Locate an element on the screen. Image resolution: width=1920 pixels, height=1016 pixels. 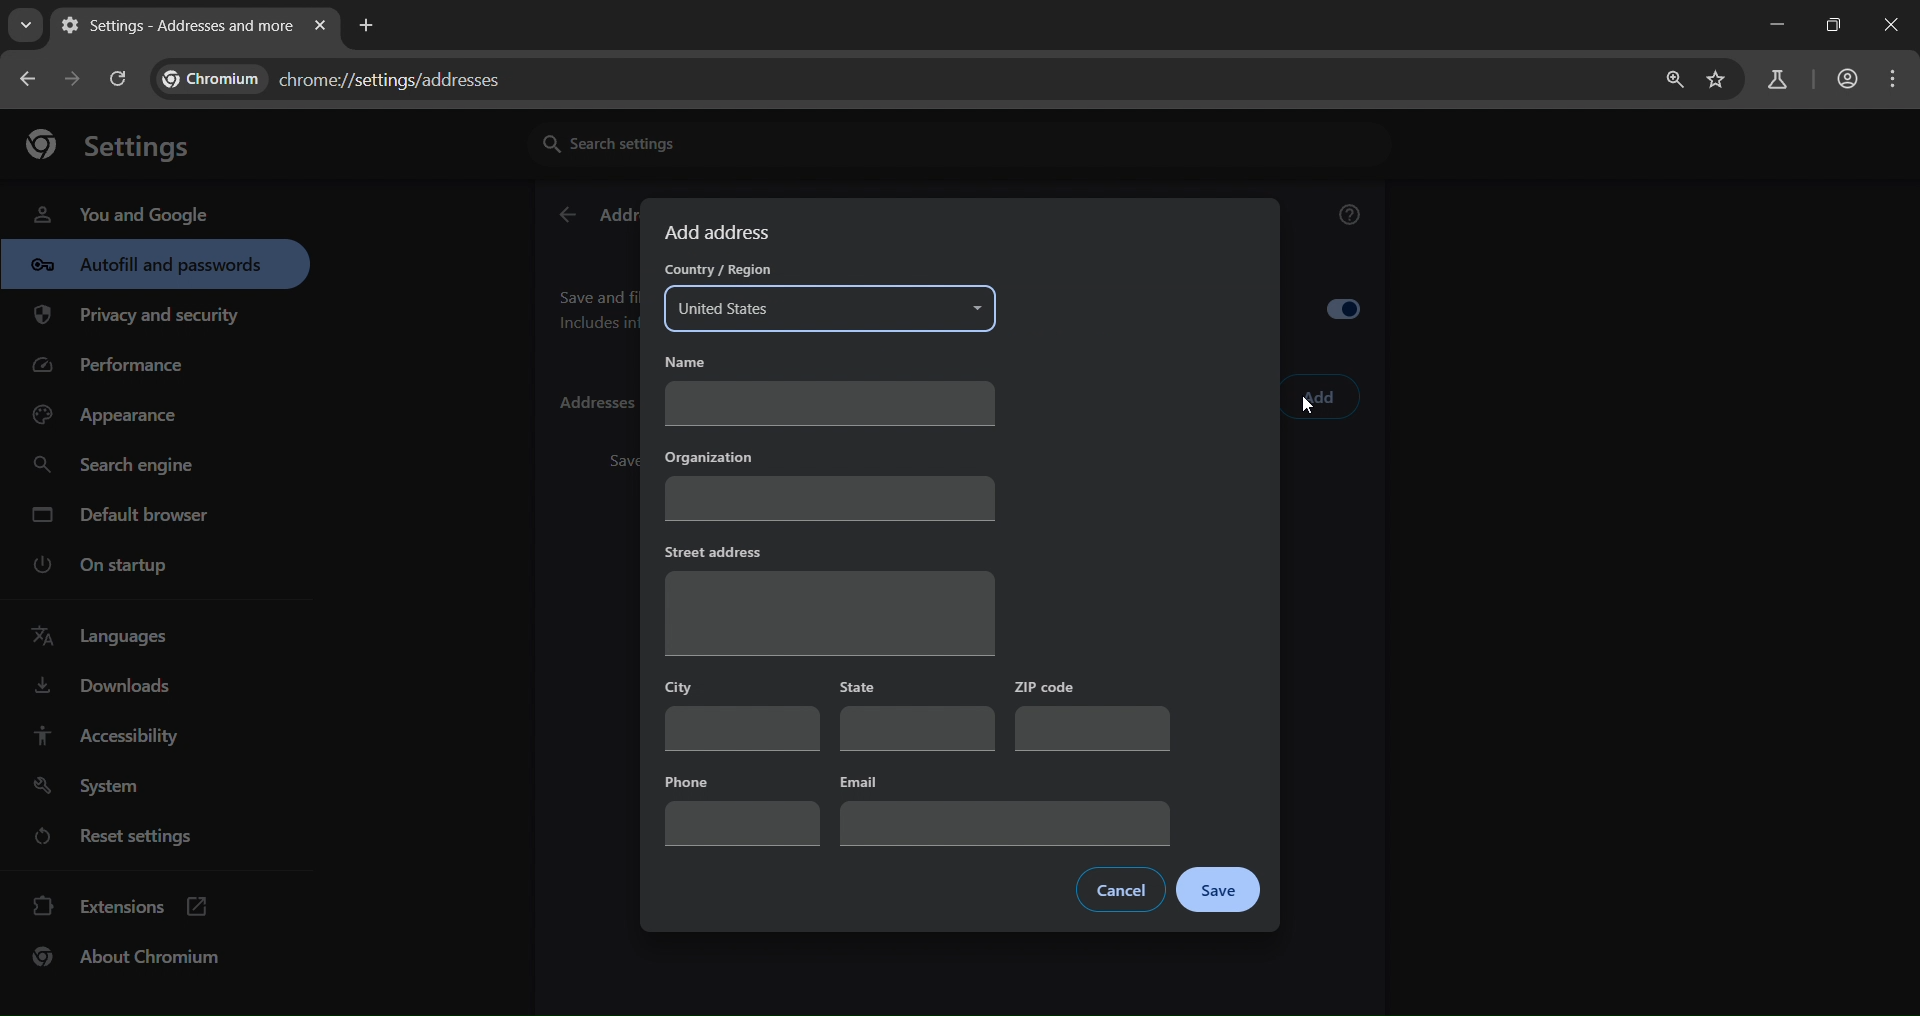
cursor is located at coordinates (1308, 410).